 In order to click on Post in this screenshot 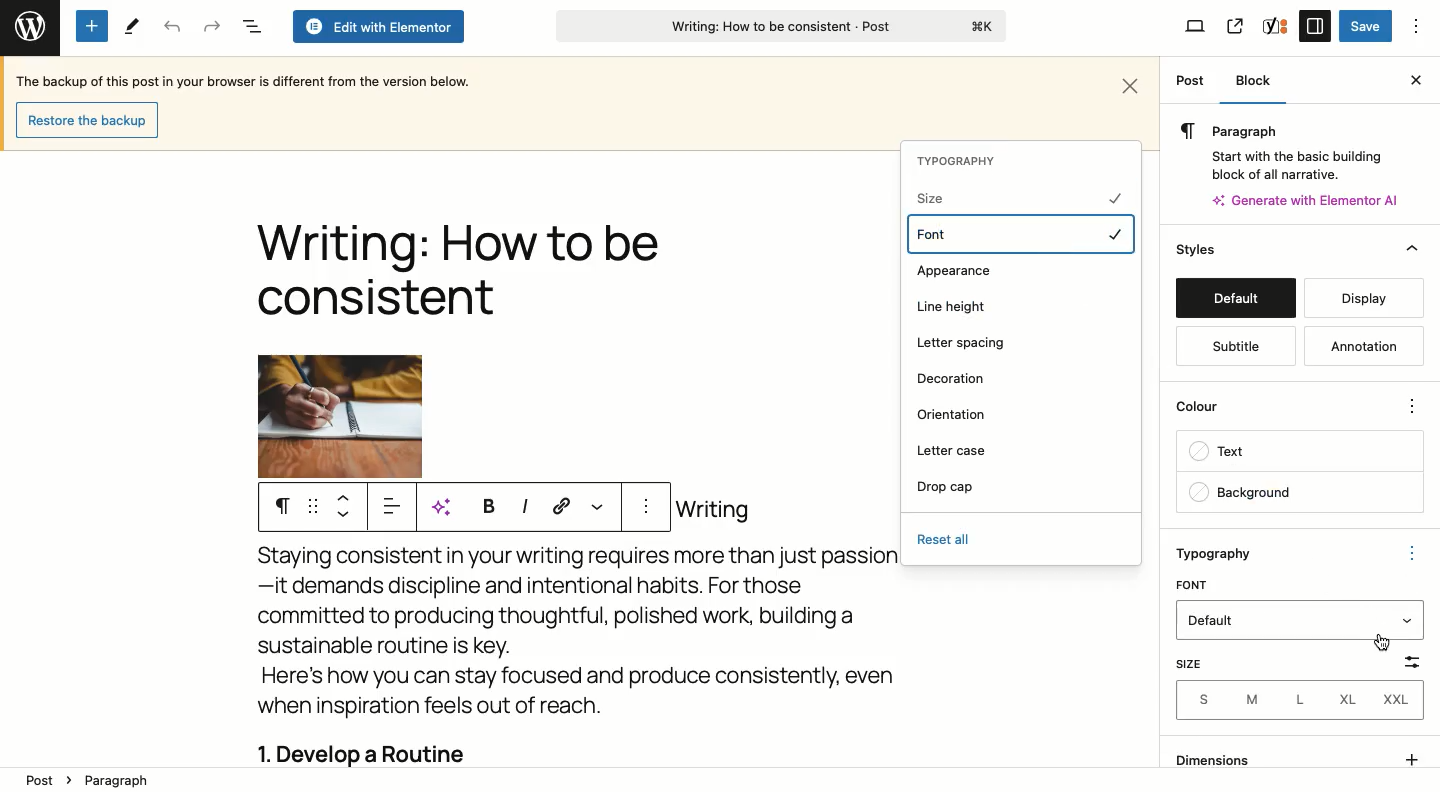, I will do `click(1190, 82)`.